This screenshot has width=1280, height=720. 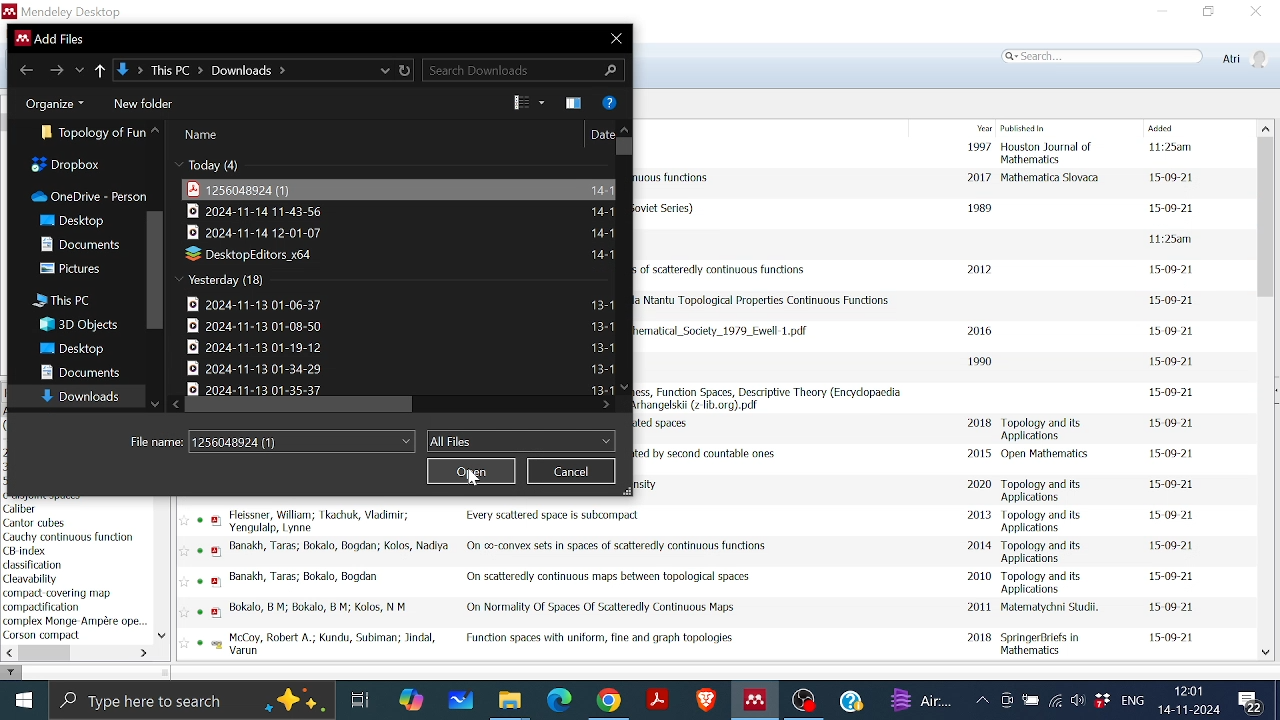 What do you see at coordinates (609, 577) in the screenshot?
I see `Title` at bounding box center [609, 577].